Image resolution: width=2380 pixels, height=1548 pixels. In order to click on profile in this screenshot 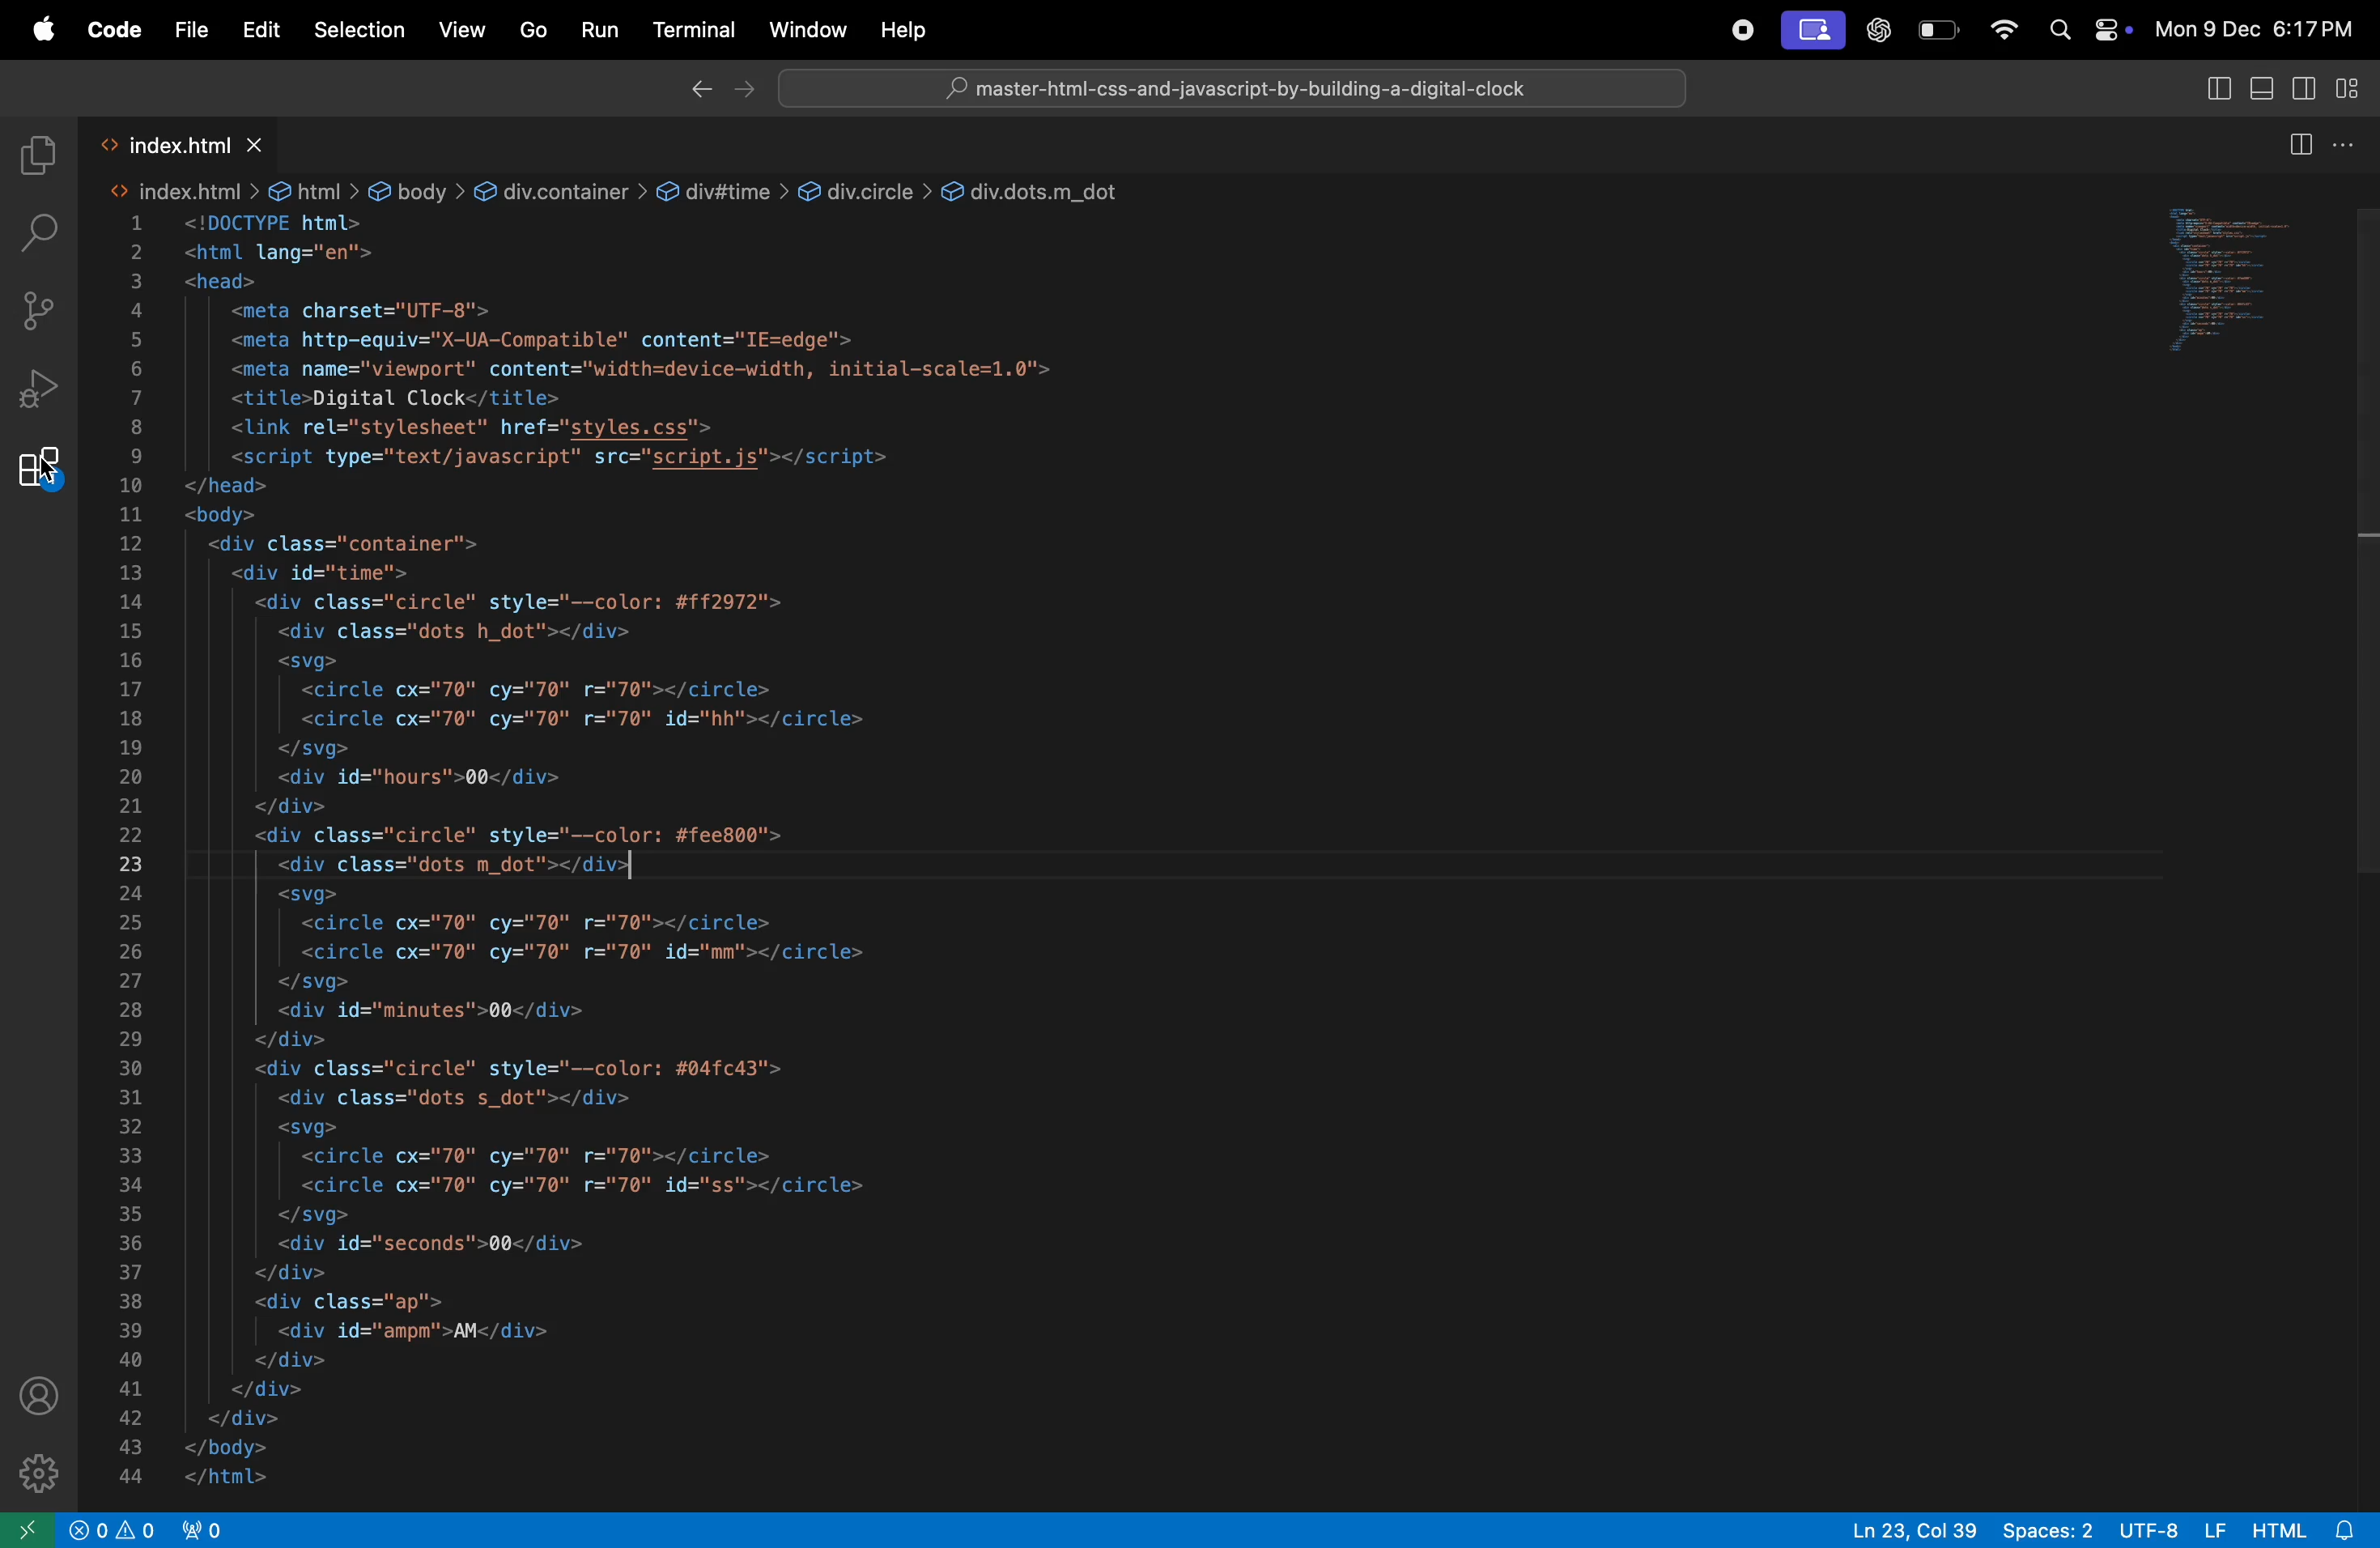, I will do `click(40, 1392)`.